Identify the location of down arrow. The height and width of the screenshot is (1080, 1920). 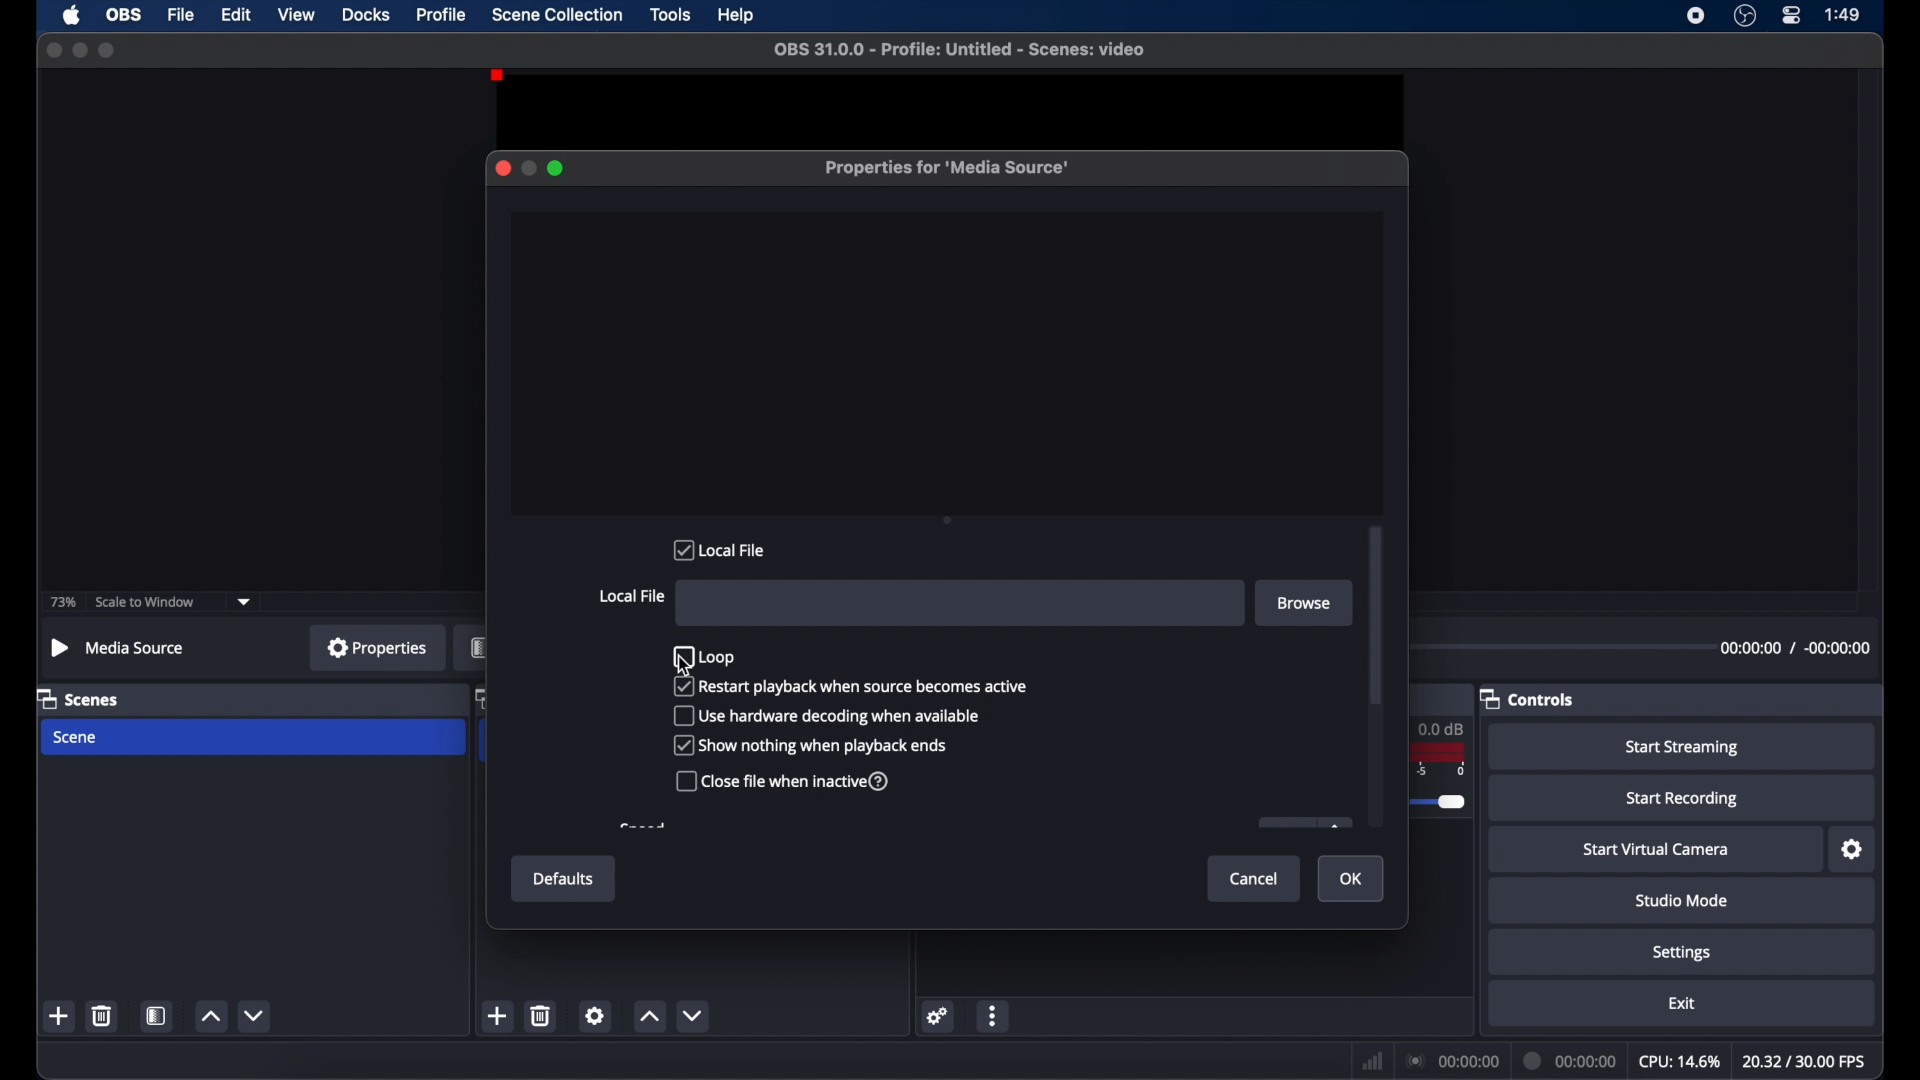
(248, 605).